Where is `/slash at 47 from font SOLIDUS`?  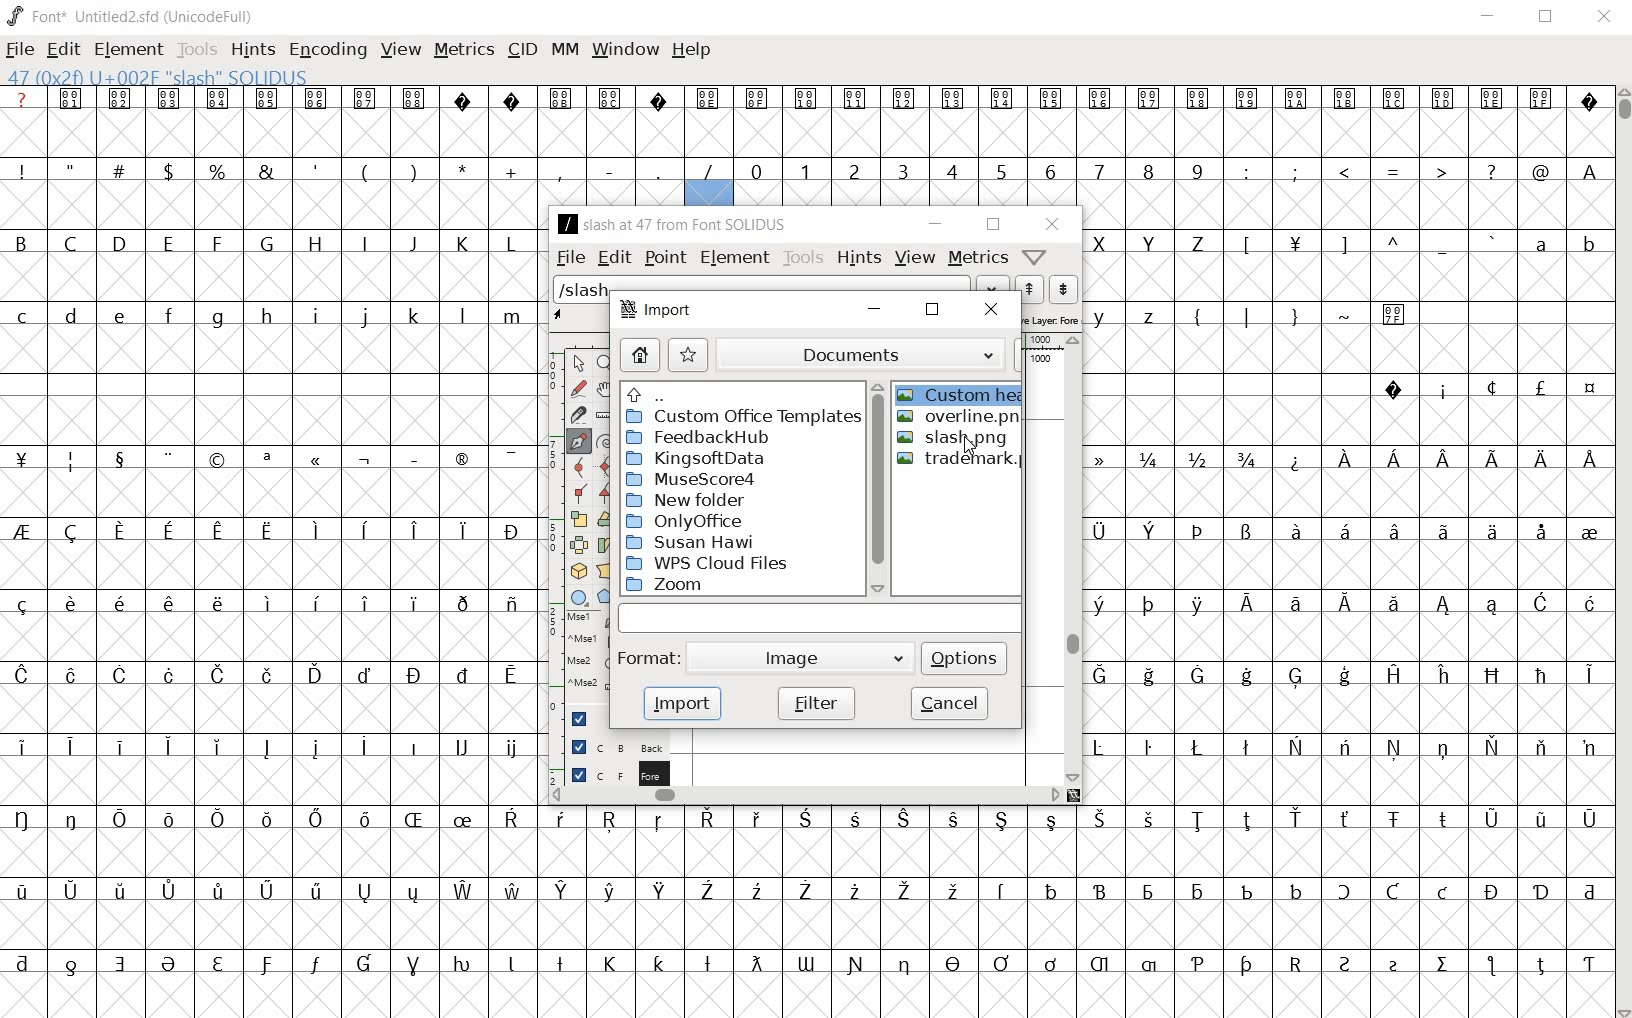
/slash at 47 from font SOLIDUS is located at coordinates (672, 224).